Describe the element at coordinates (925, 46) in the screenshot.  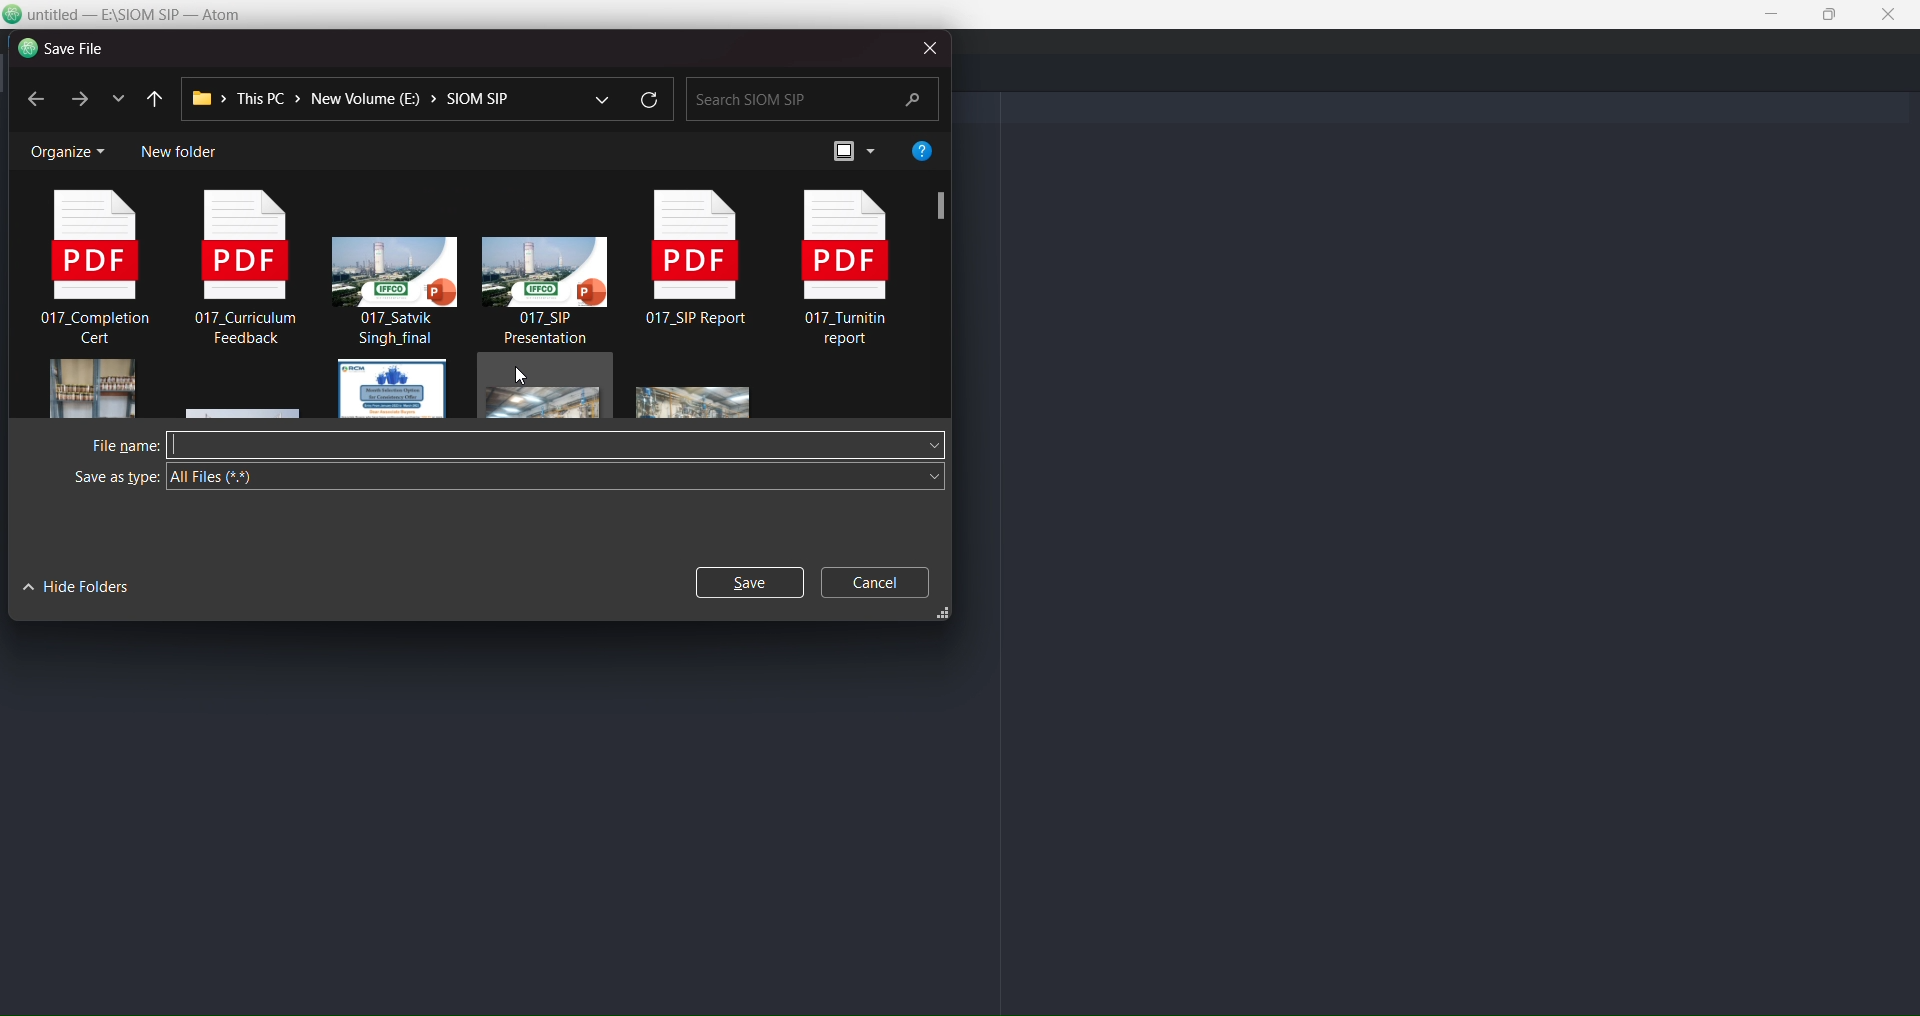
I see `close dialog` at that location.